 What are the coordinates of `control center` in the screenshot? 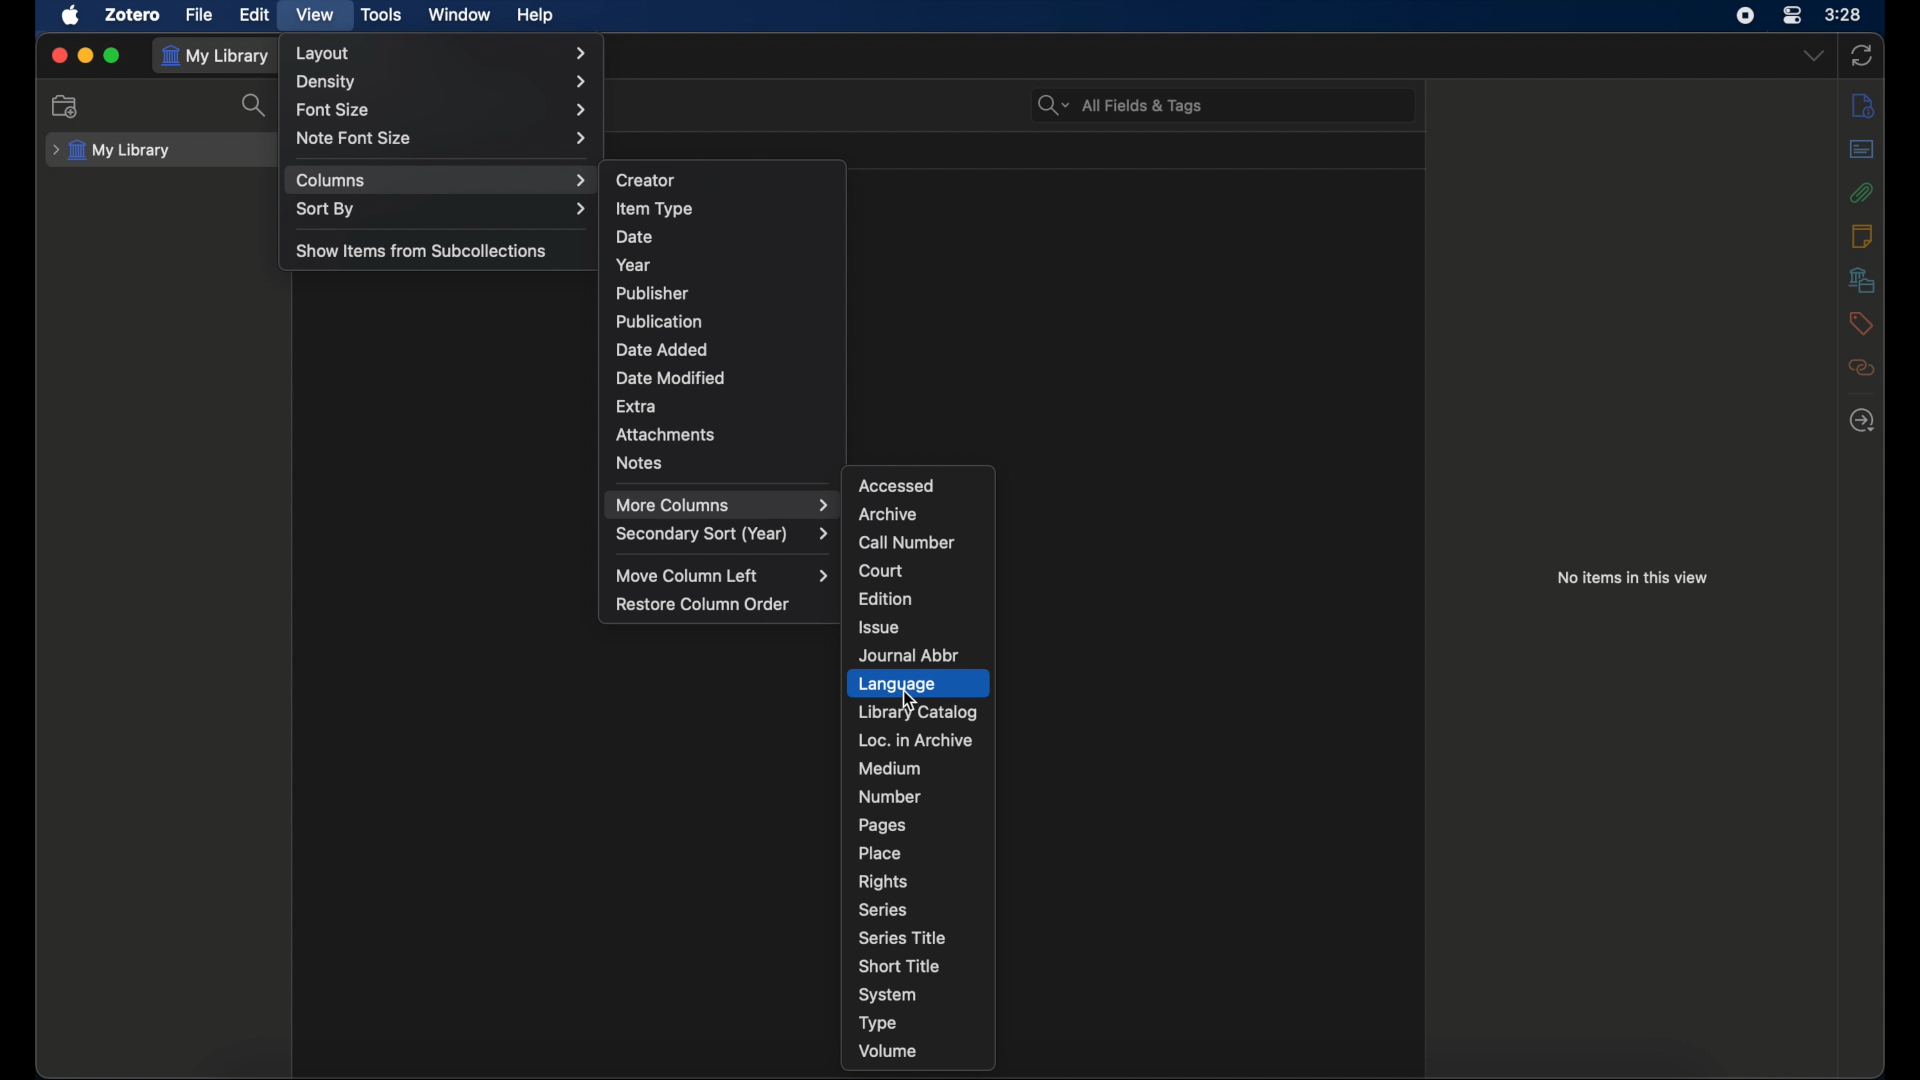 It's located at (1792, 15).